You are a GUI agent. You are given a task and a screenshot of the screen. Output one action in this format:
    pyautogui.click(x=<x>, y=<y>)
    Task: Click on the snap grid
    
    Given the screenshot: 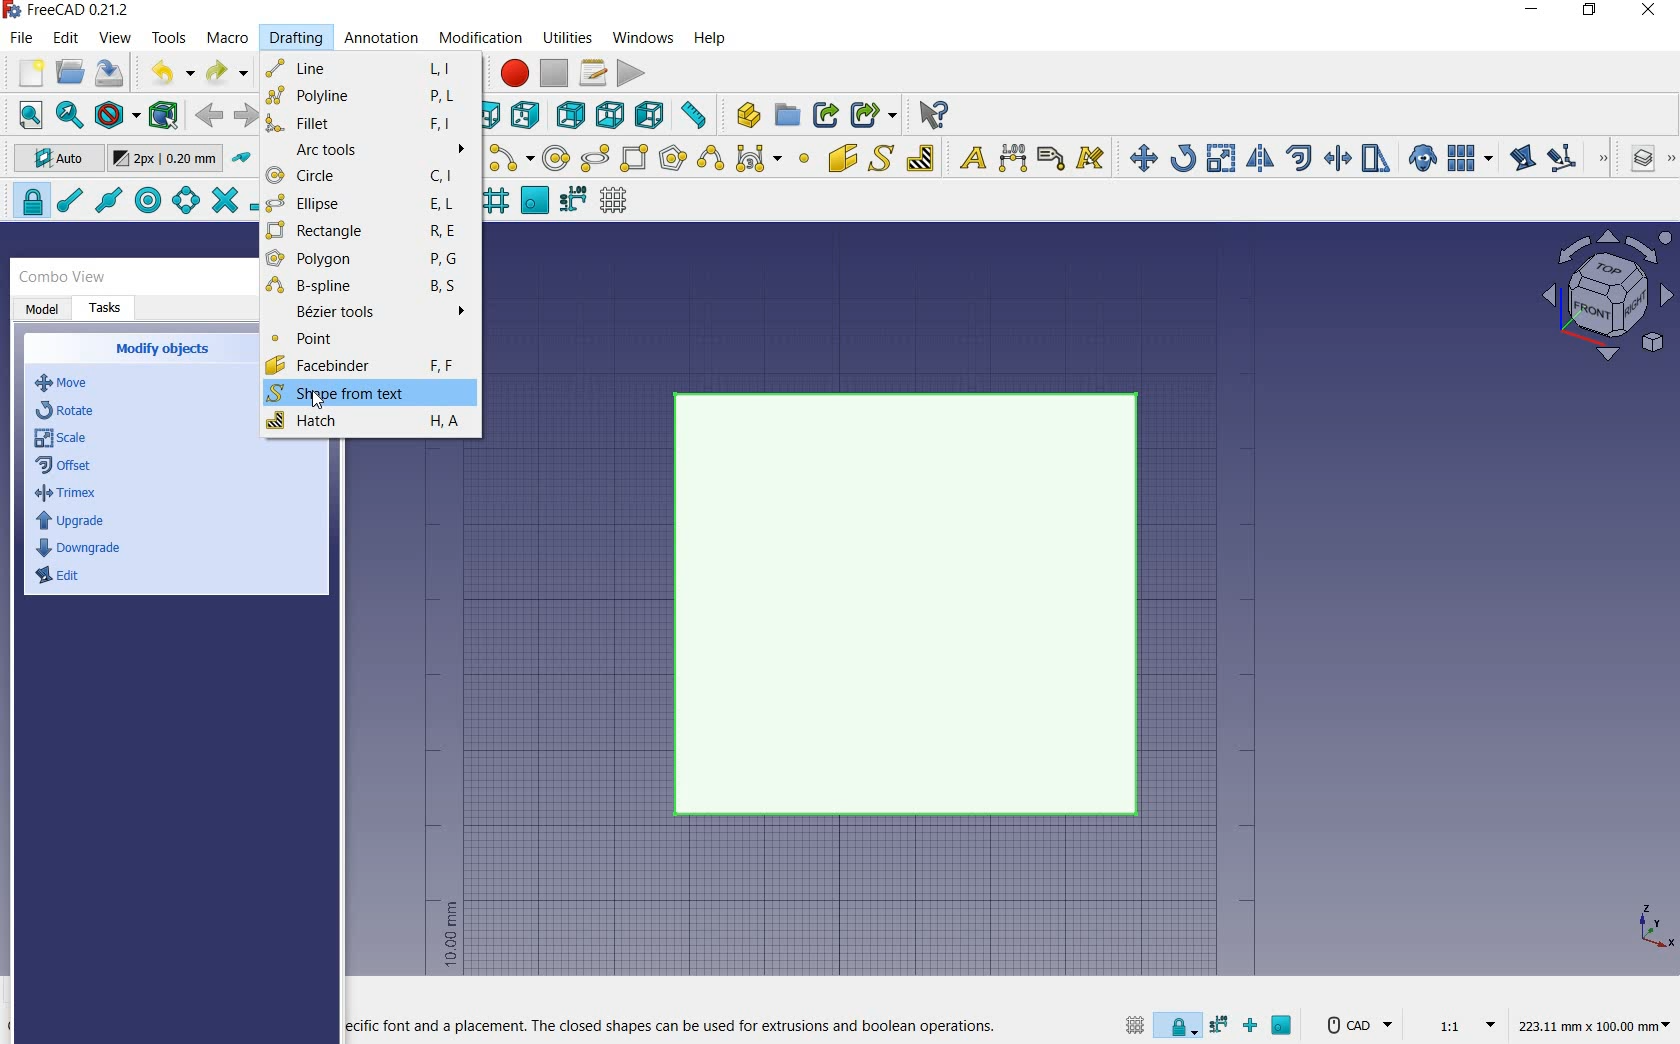 What is the action you would take?
    pyautogui.click(x=494, y=203)
    